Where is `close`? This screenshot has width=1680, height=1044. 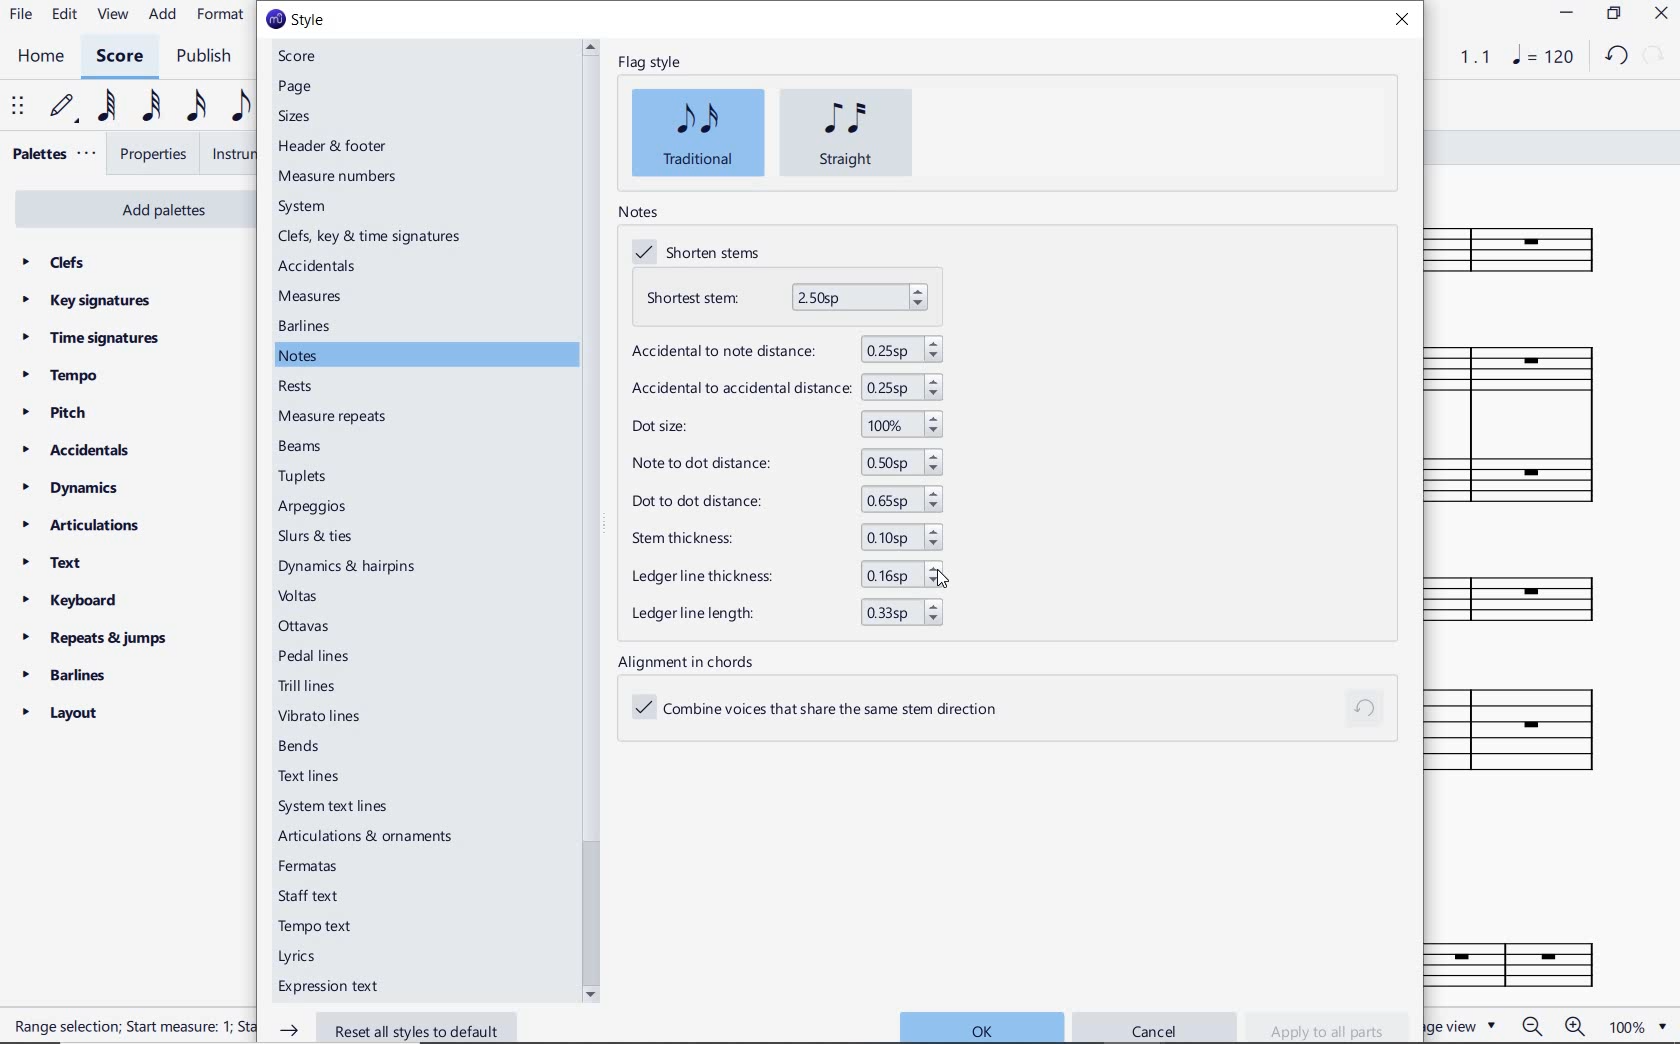
close is located at coordinates (1402, 21).